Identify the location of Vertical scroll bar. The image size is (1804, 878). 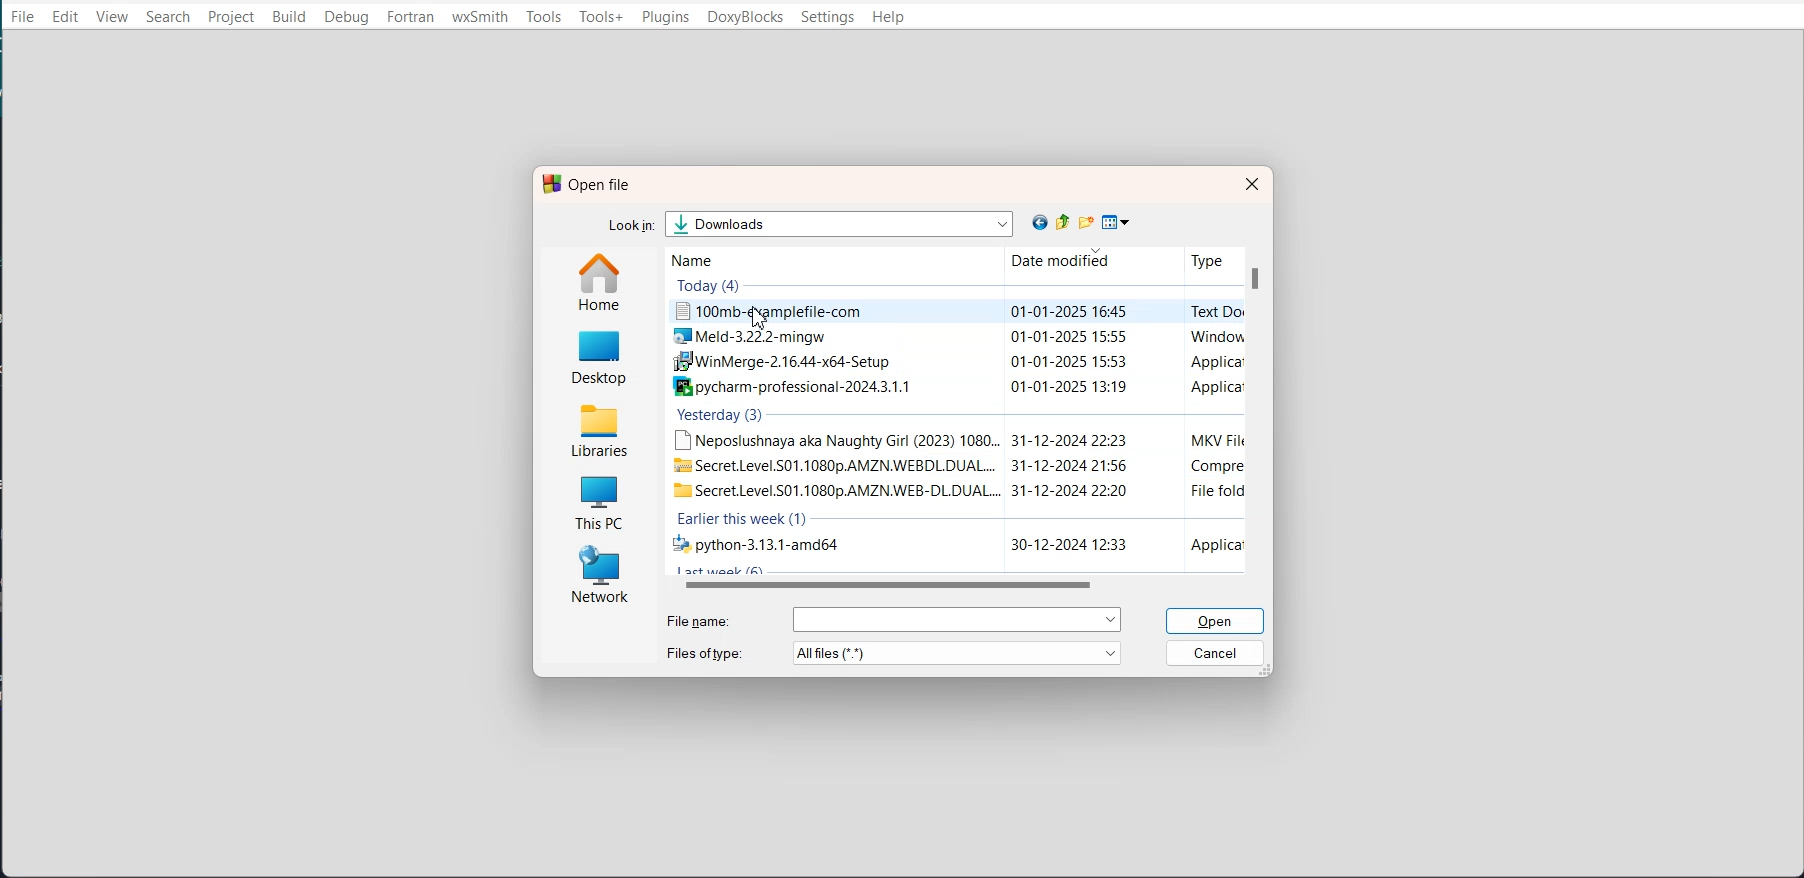
(1258, 410).